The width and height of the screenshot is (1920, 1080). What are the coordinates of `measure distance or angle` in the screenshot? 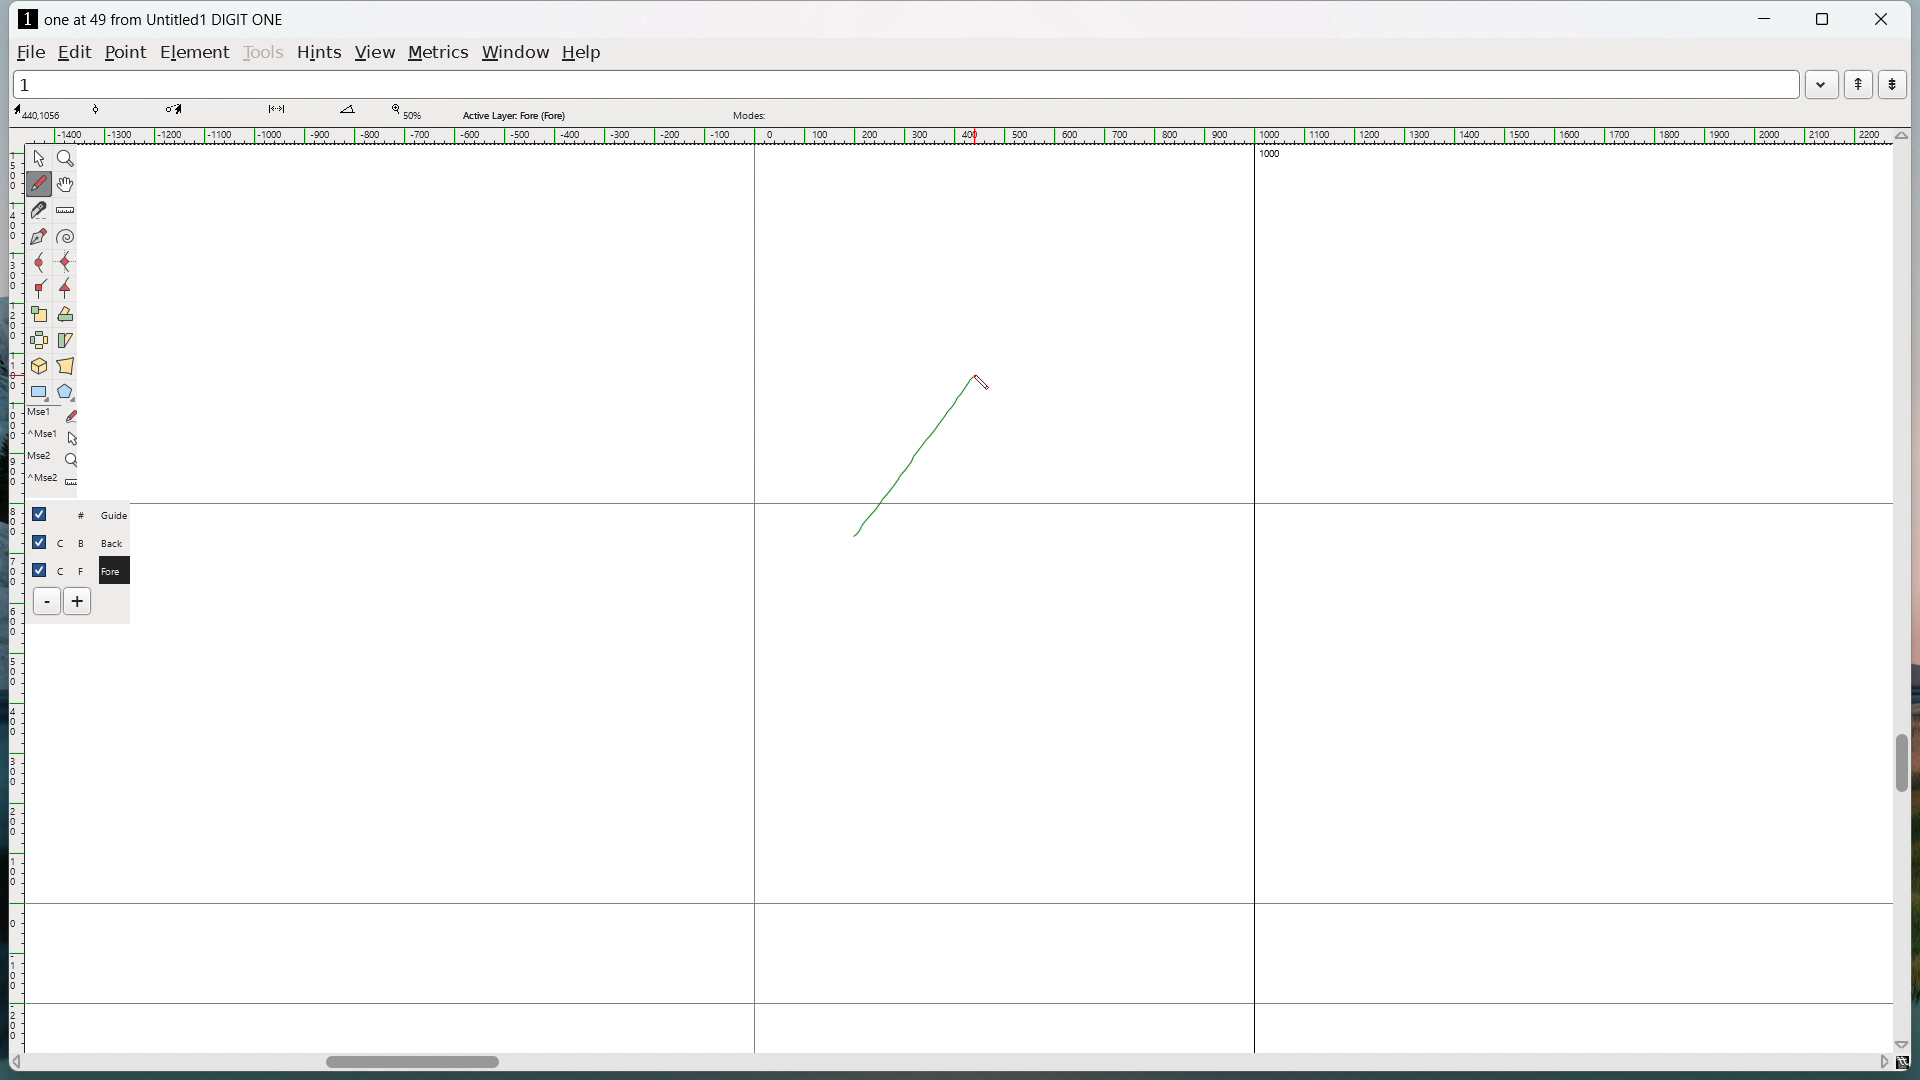 It's located at (67, 209).